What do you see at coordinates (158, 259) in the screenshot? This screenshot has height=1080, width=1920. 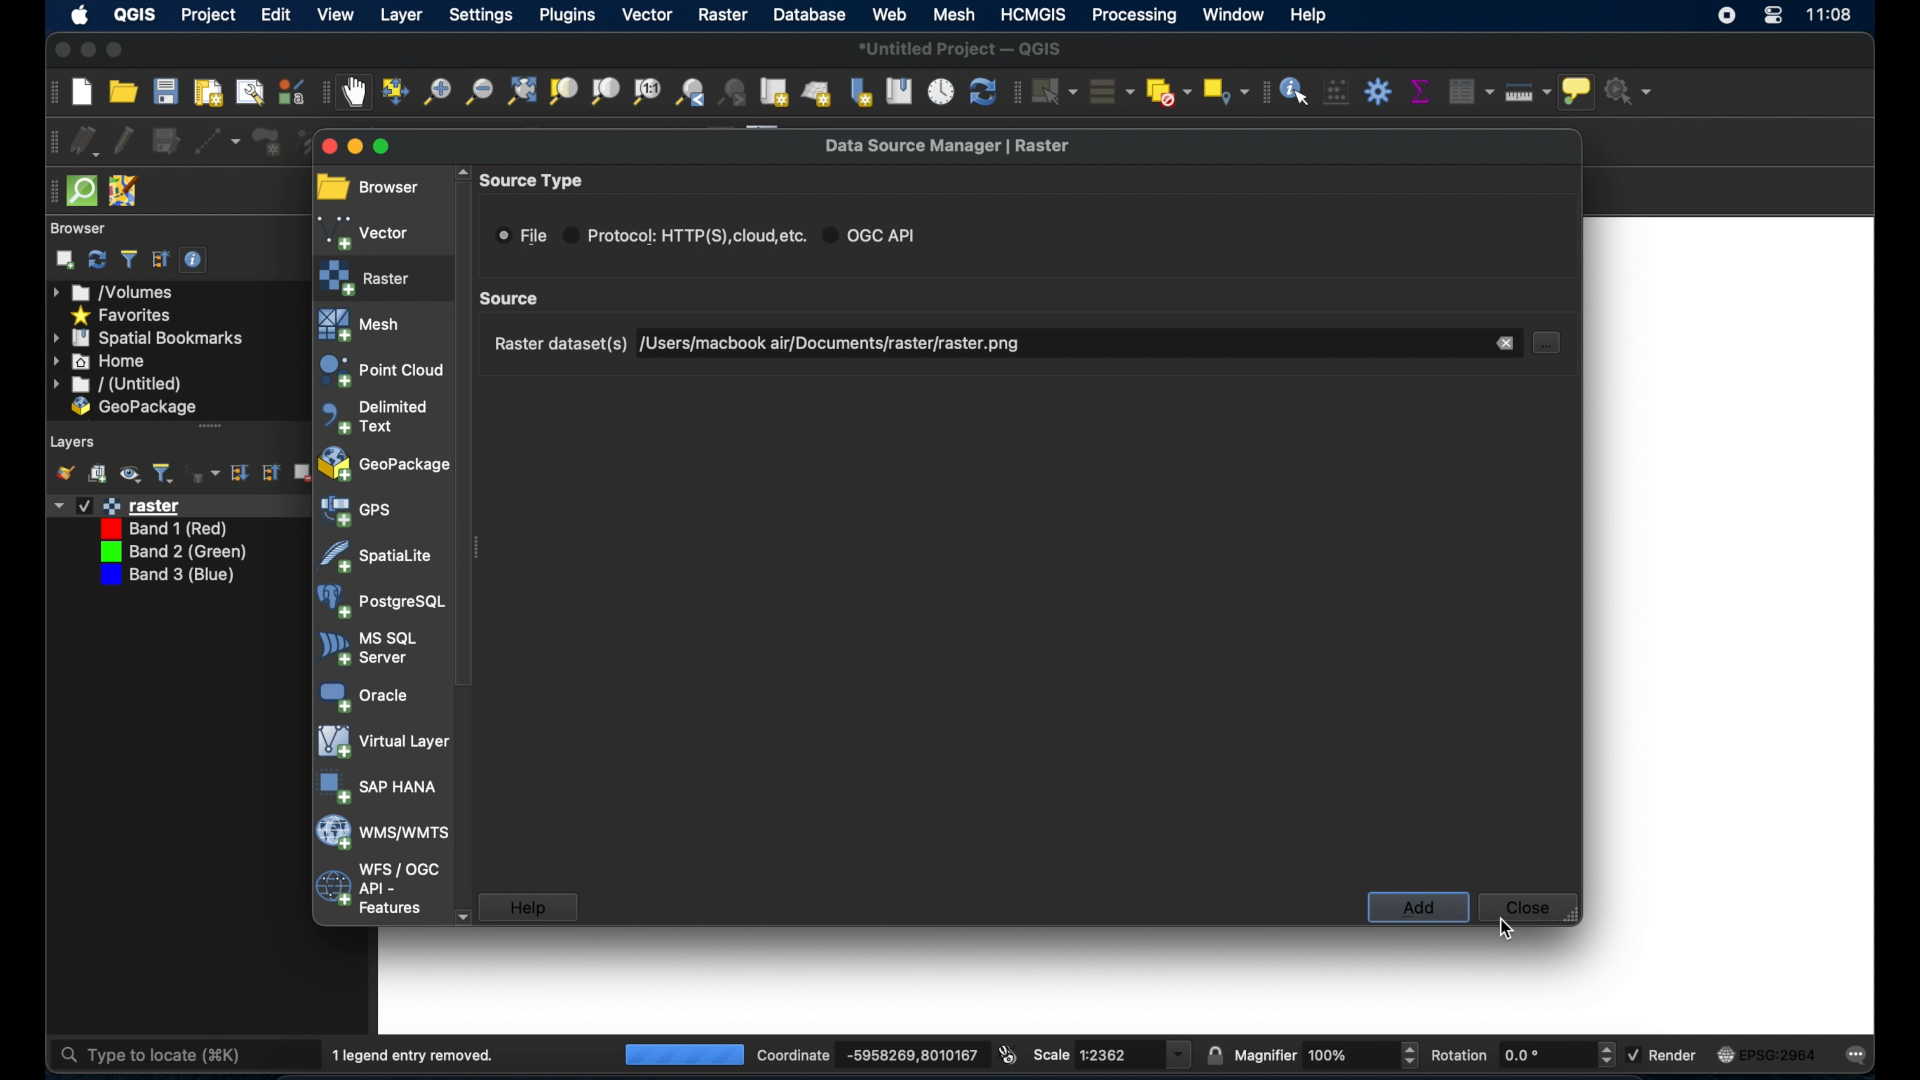 I see `collapse all` at bounding box center [158, 259].